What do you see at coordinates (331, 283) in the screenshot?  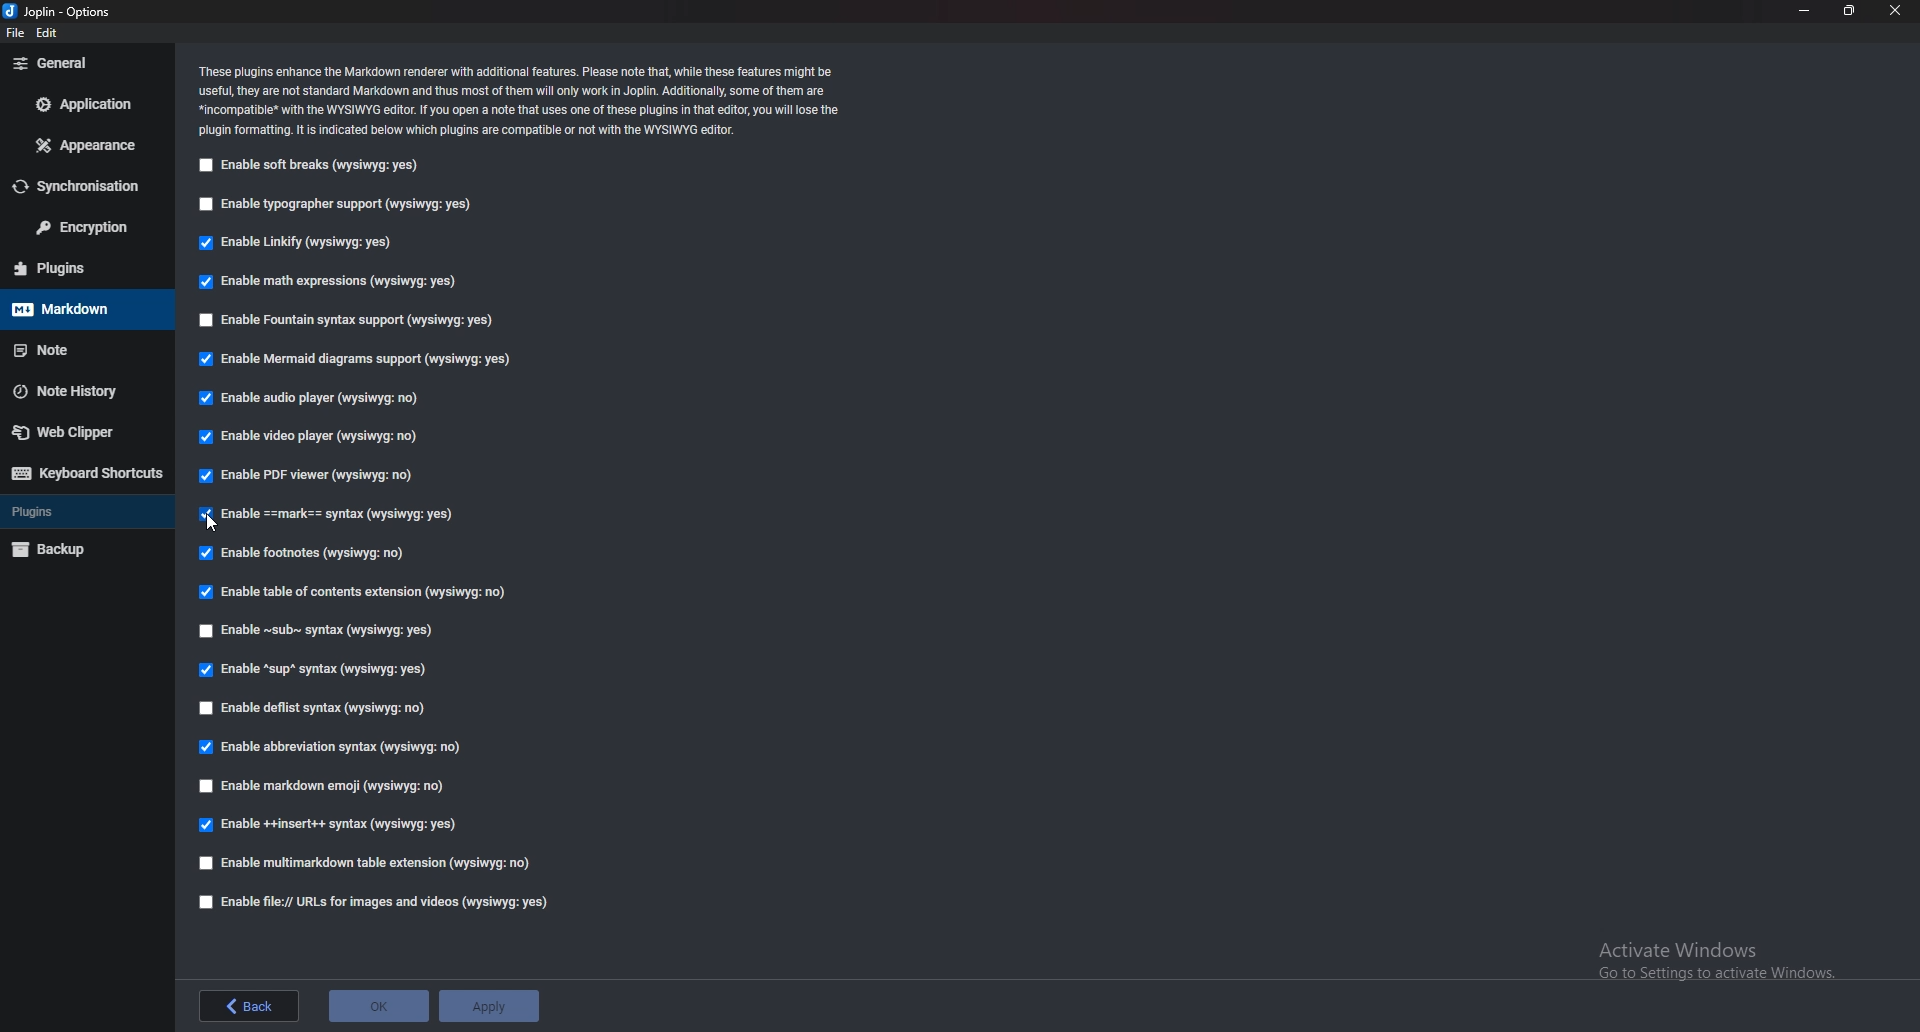 I see `Enable math expressions` at bounding box center [331, 283].